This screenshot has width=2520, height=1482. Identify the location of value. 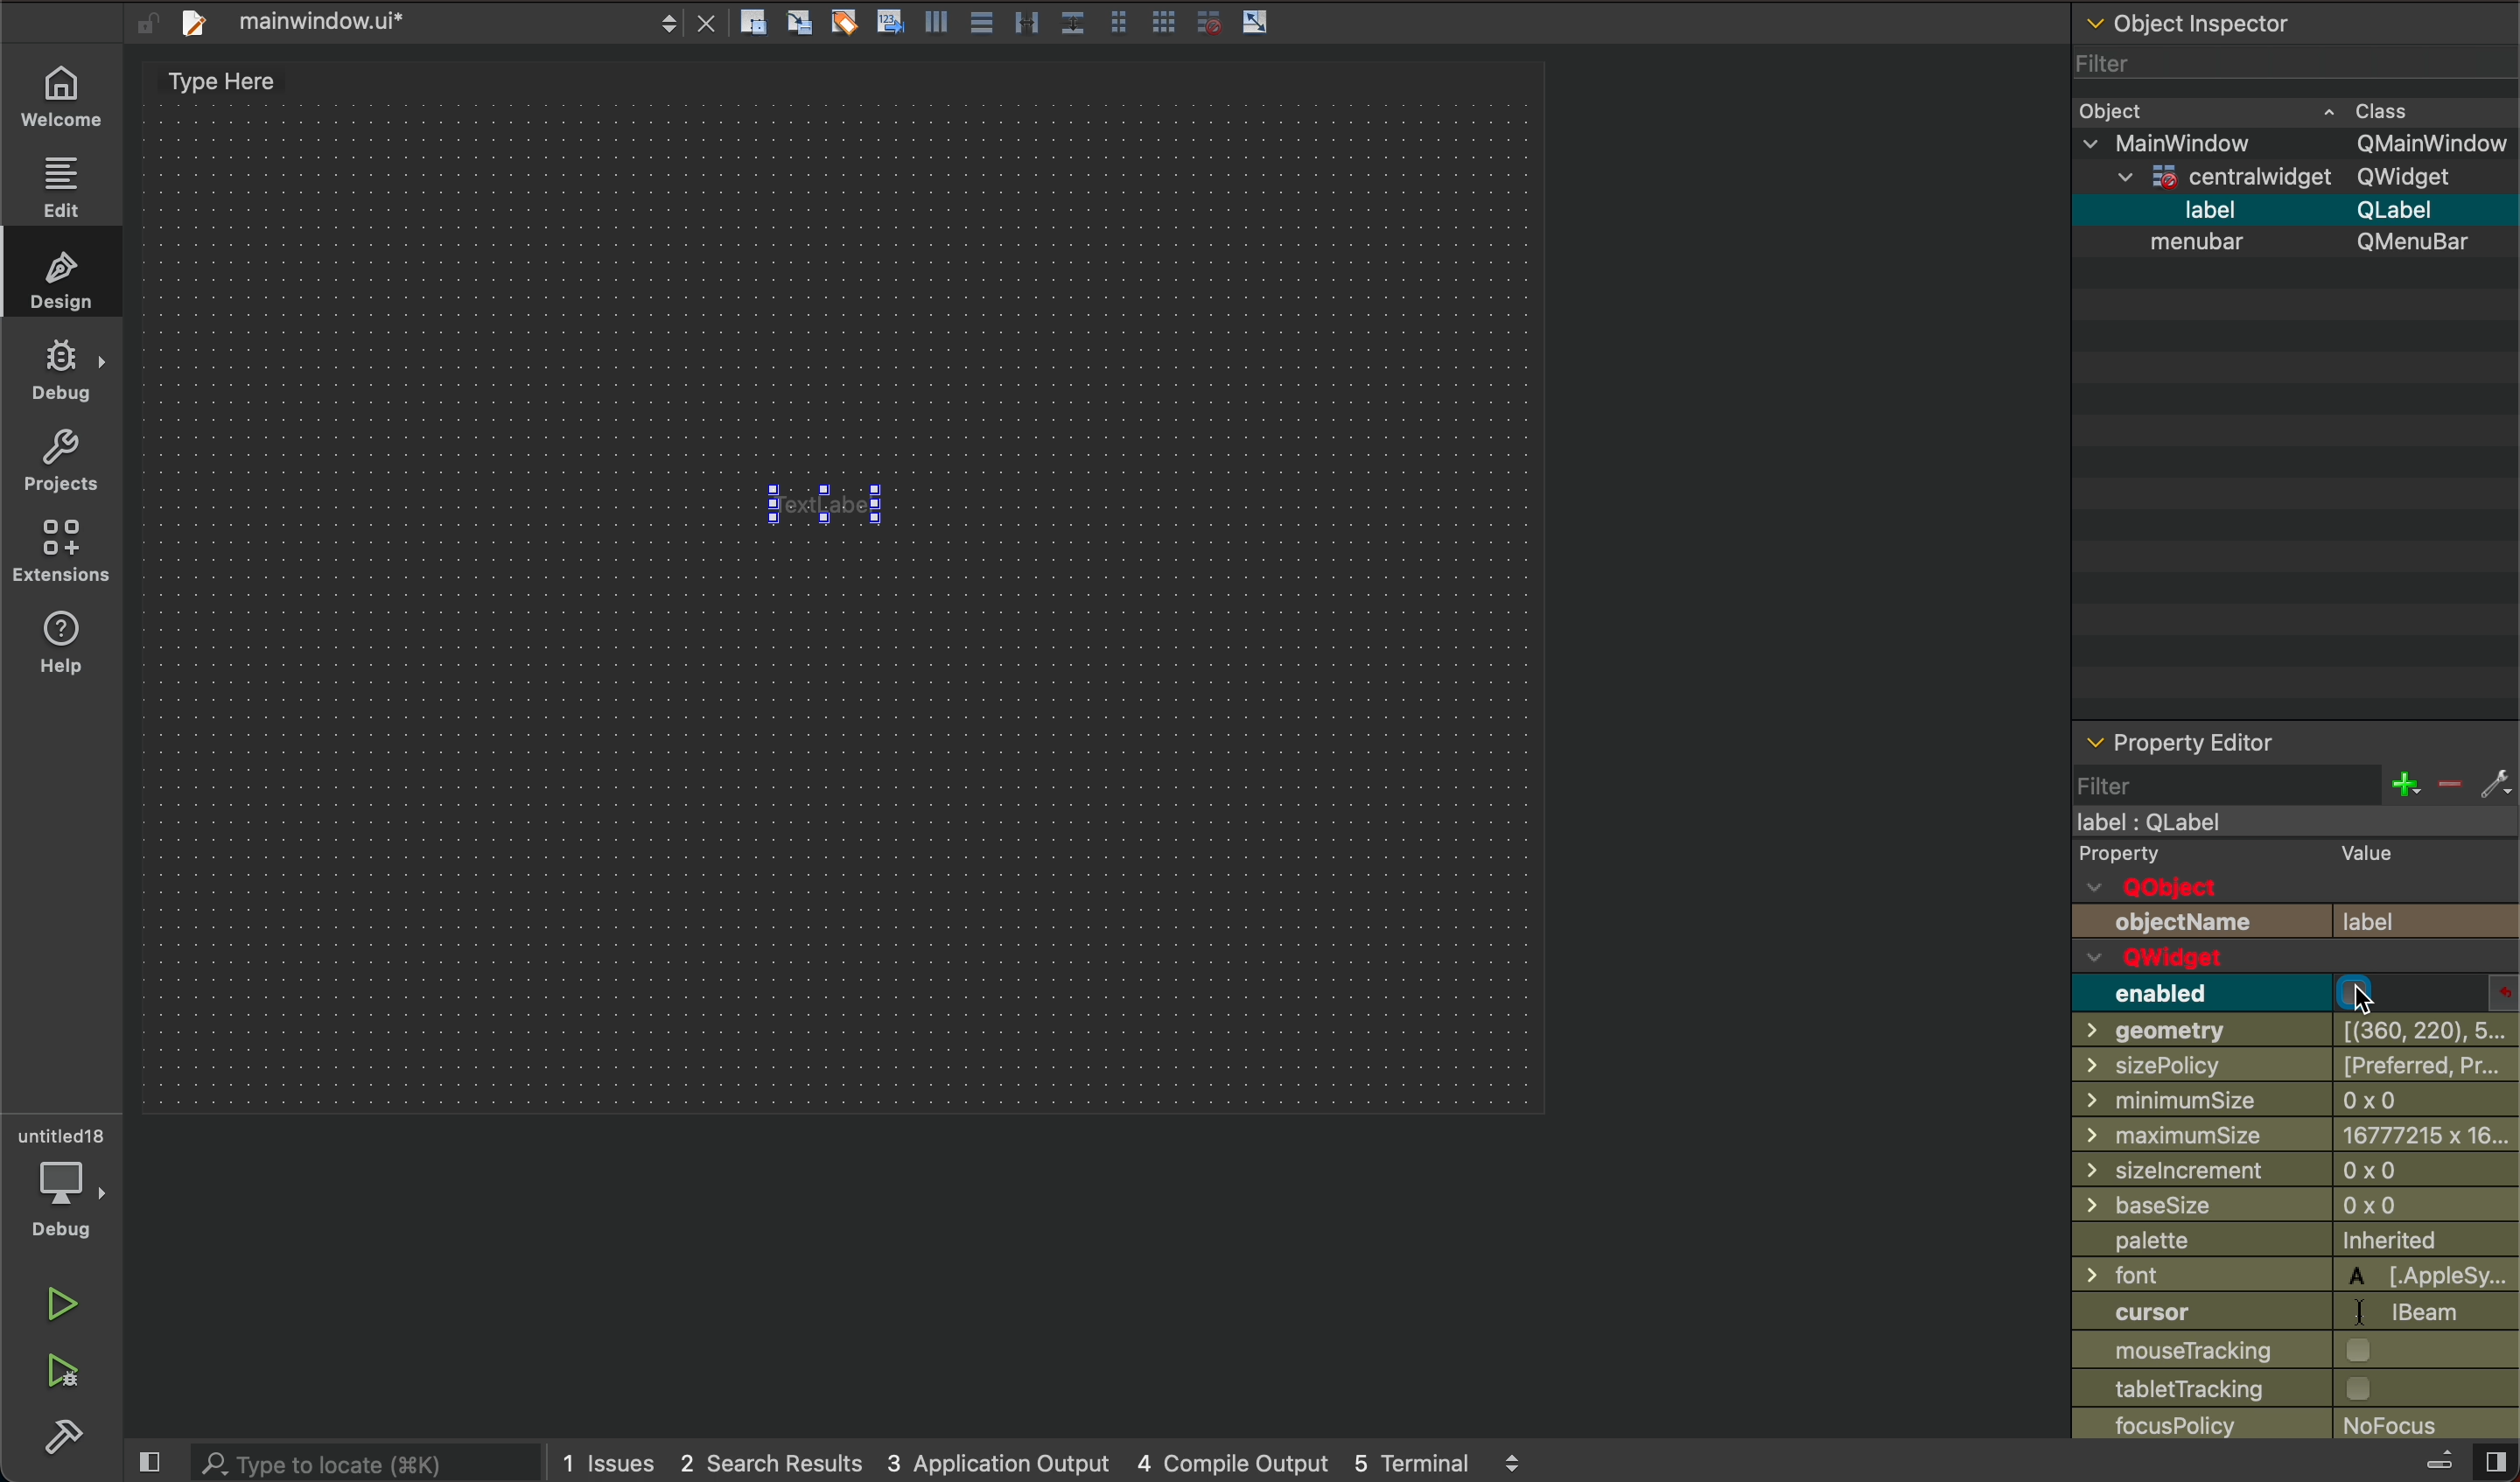
(2385, 854).